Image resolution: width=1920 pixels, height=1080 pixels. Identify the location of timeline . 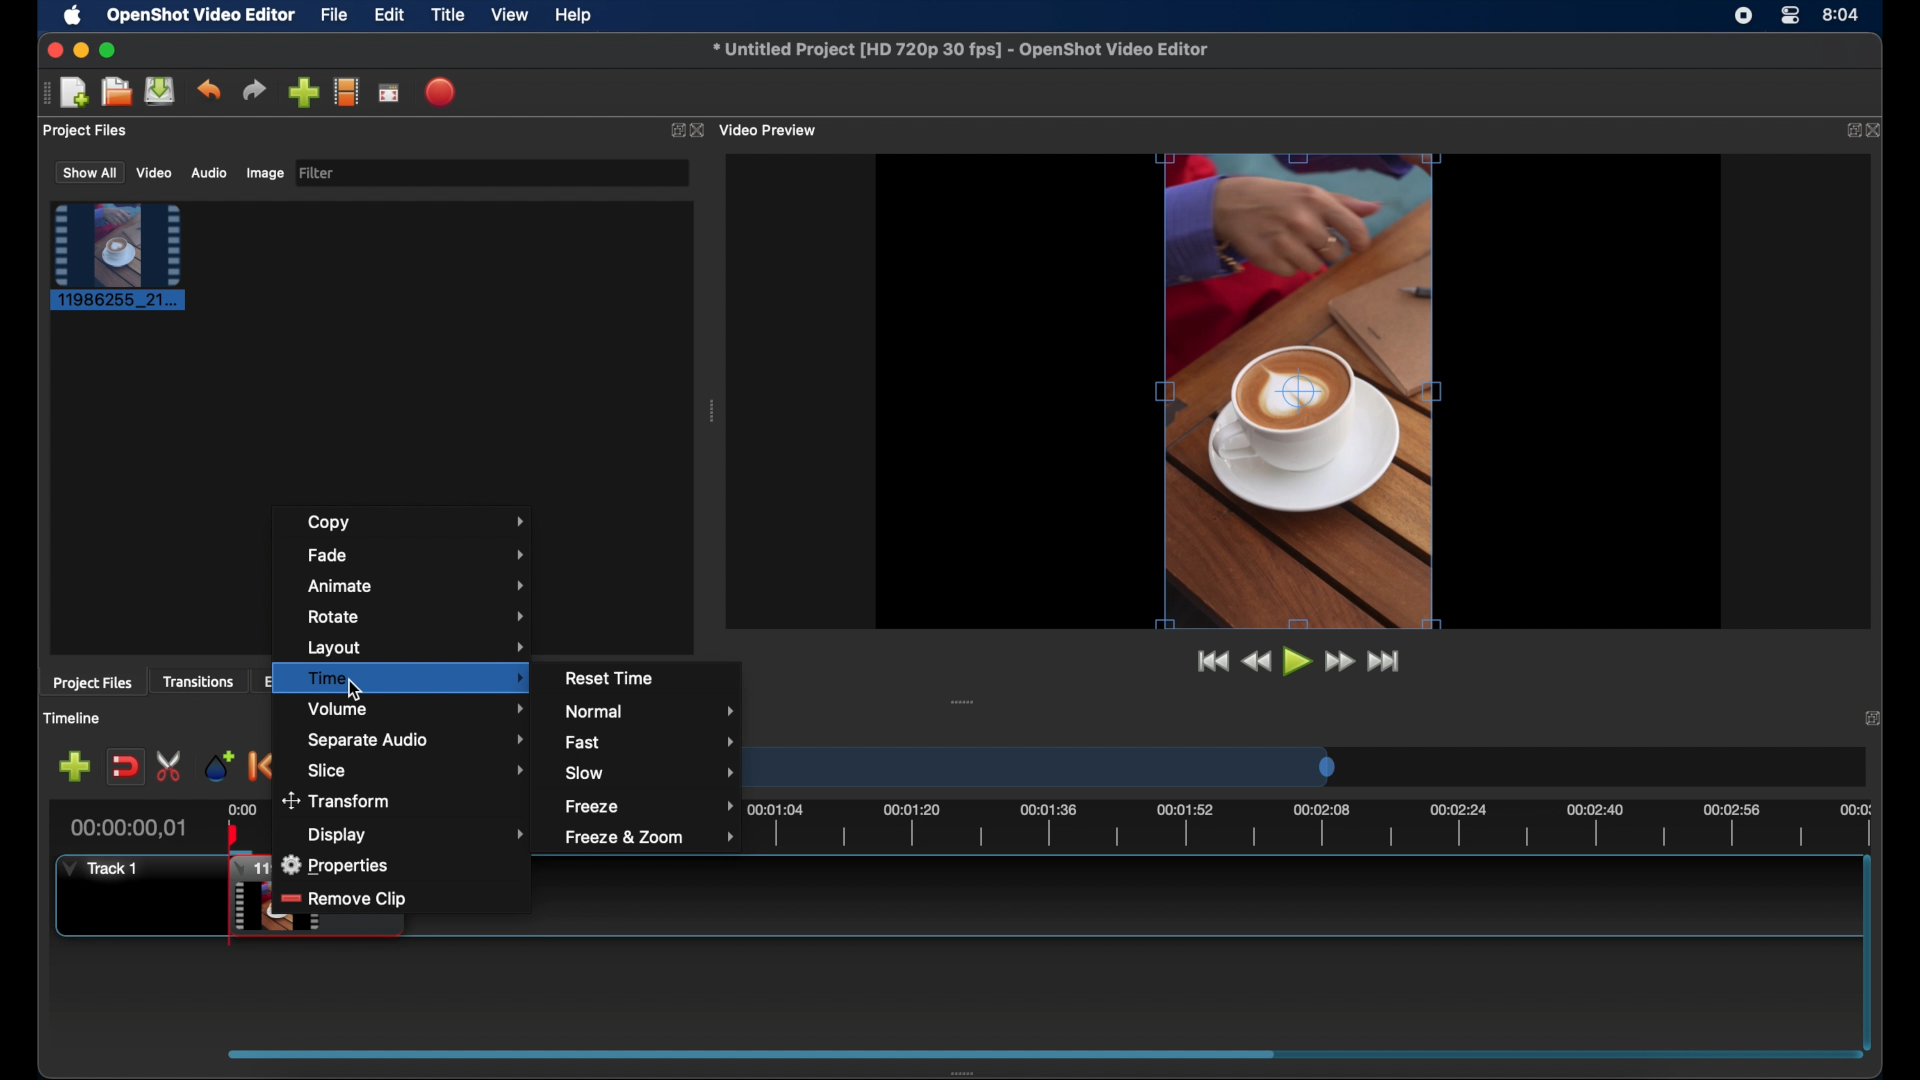
(1318, 824).